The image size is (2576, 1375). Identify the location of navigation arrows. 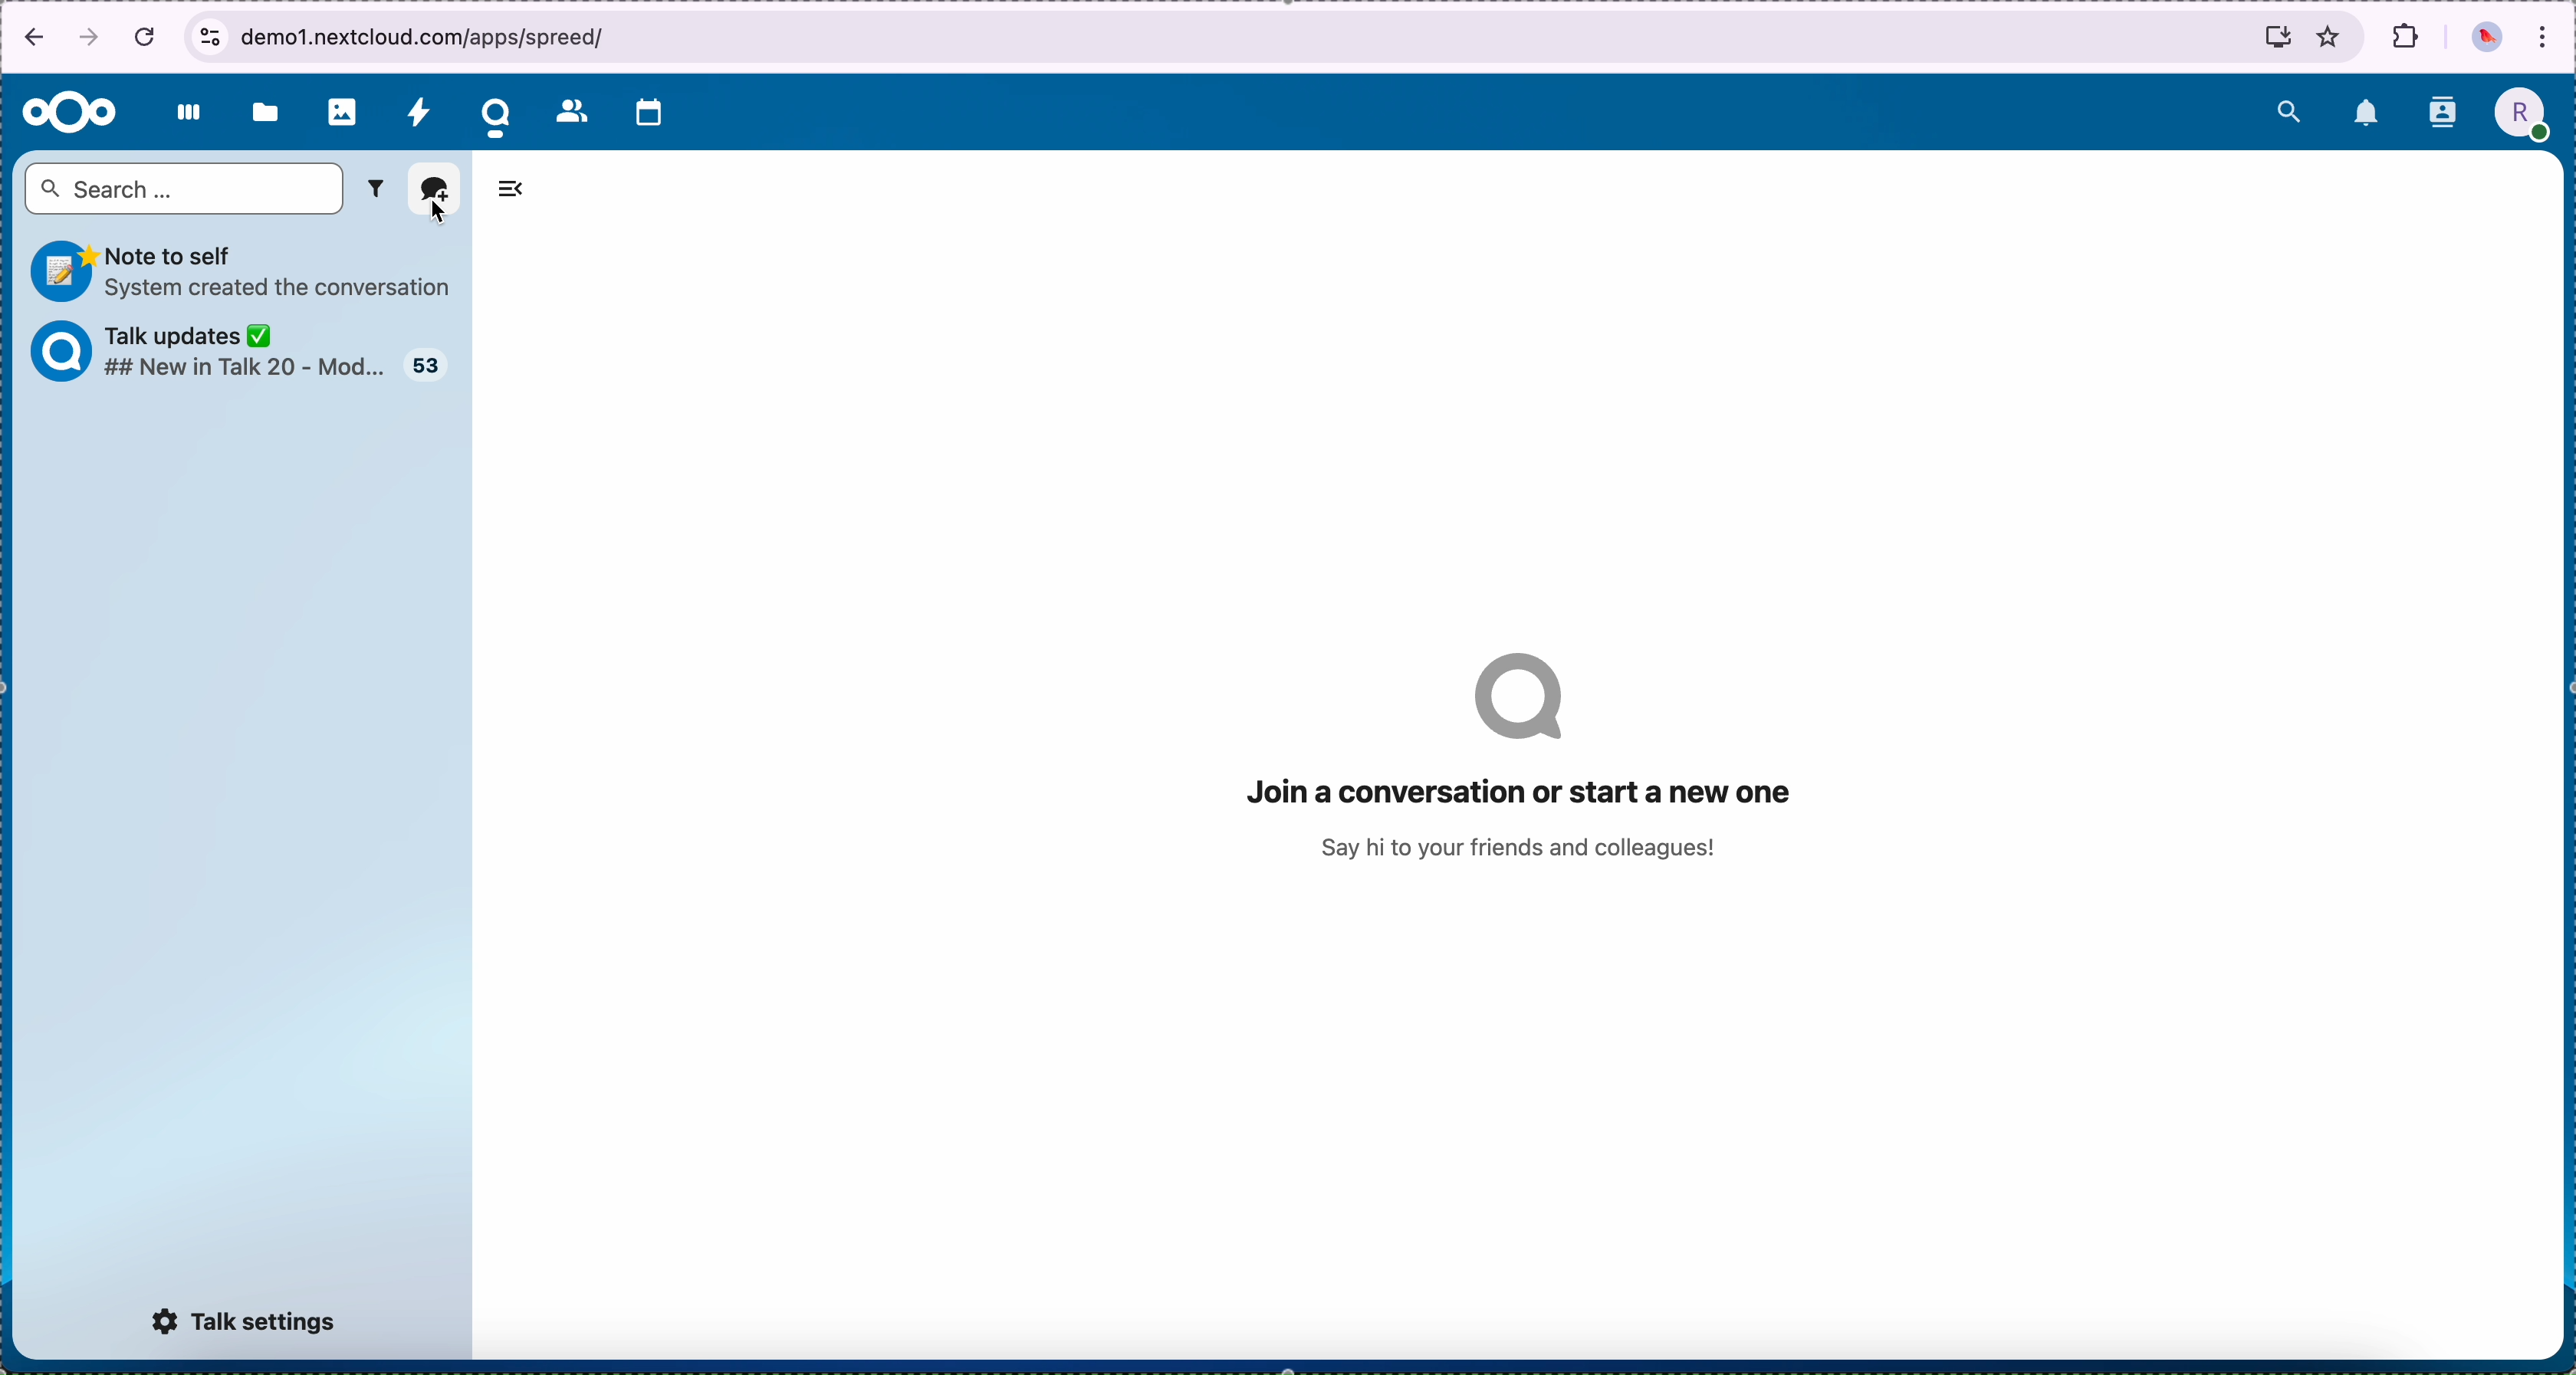
(56, 35).